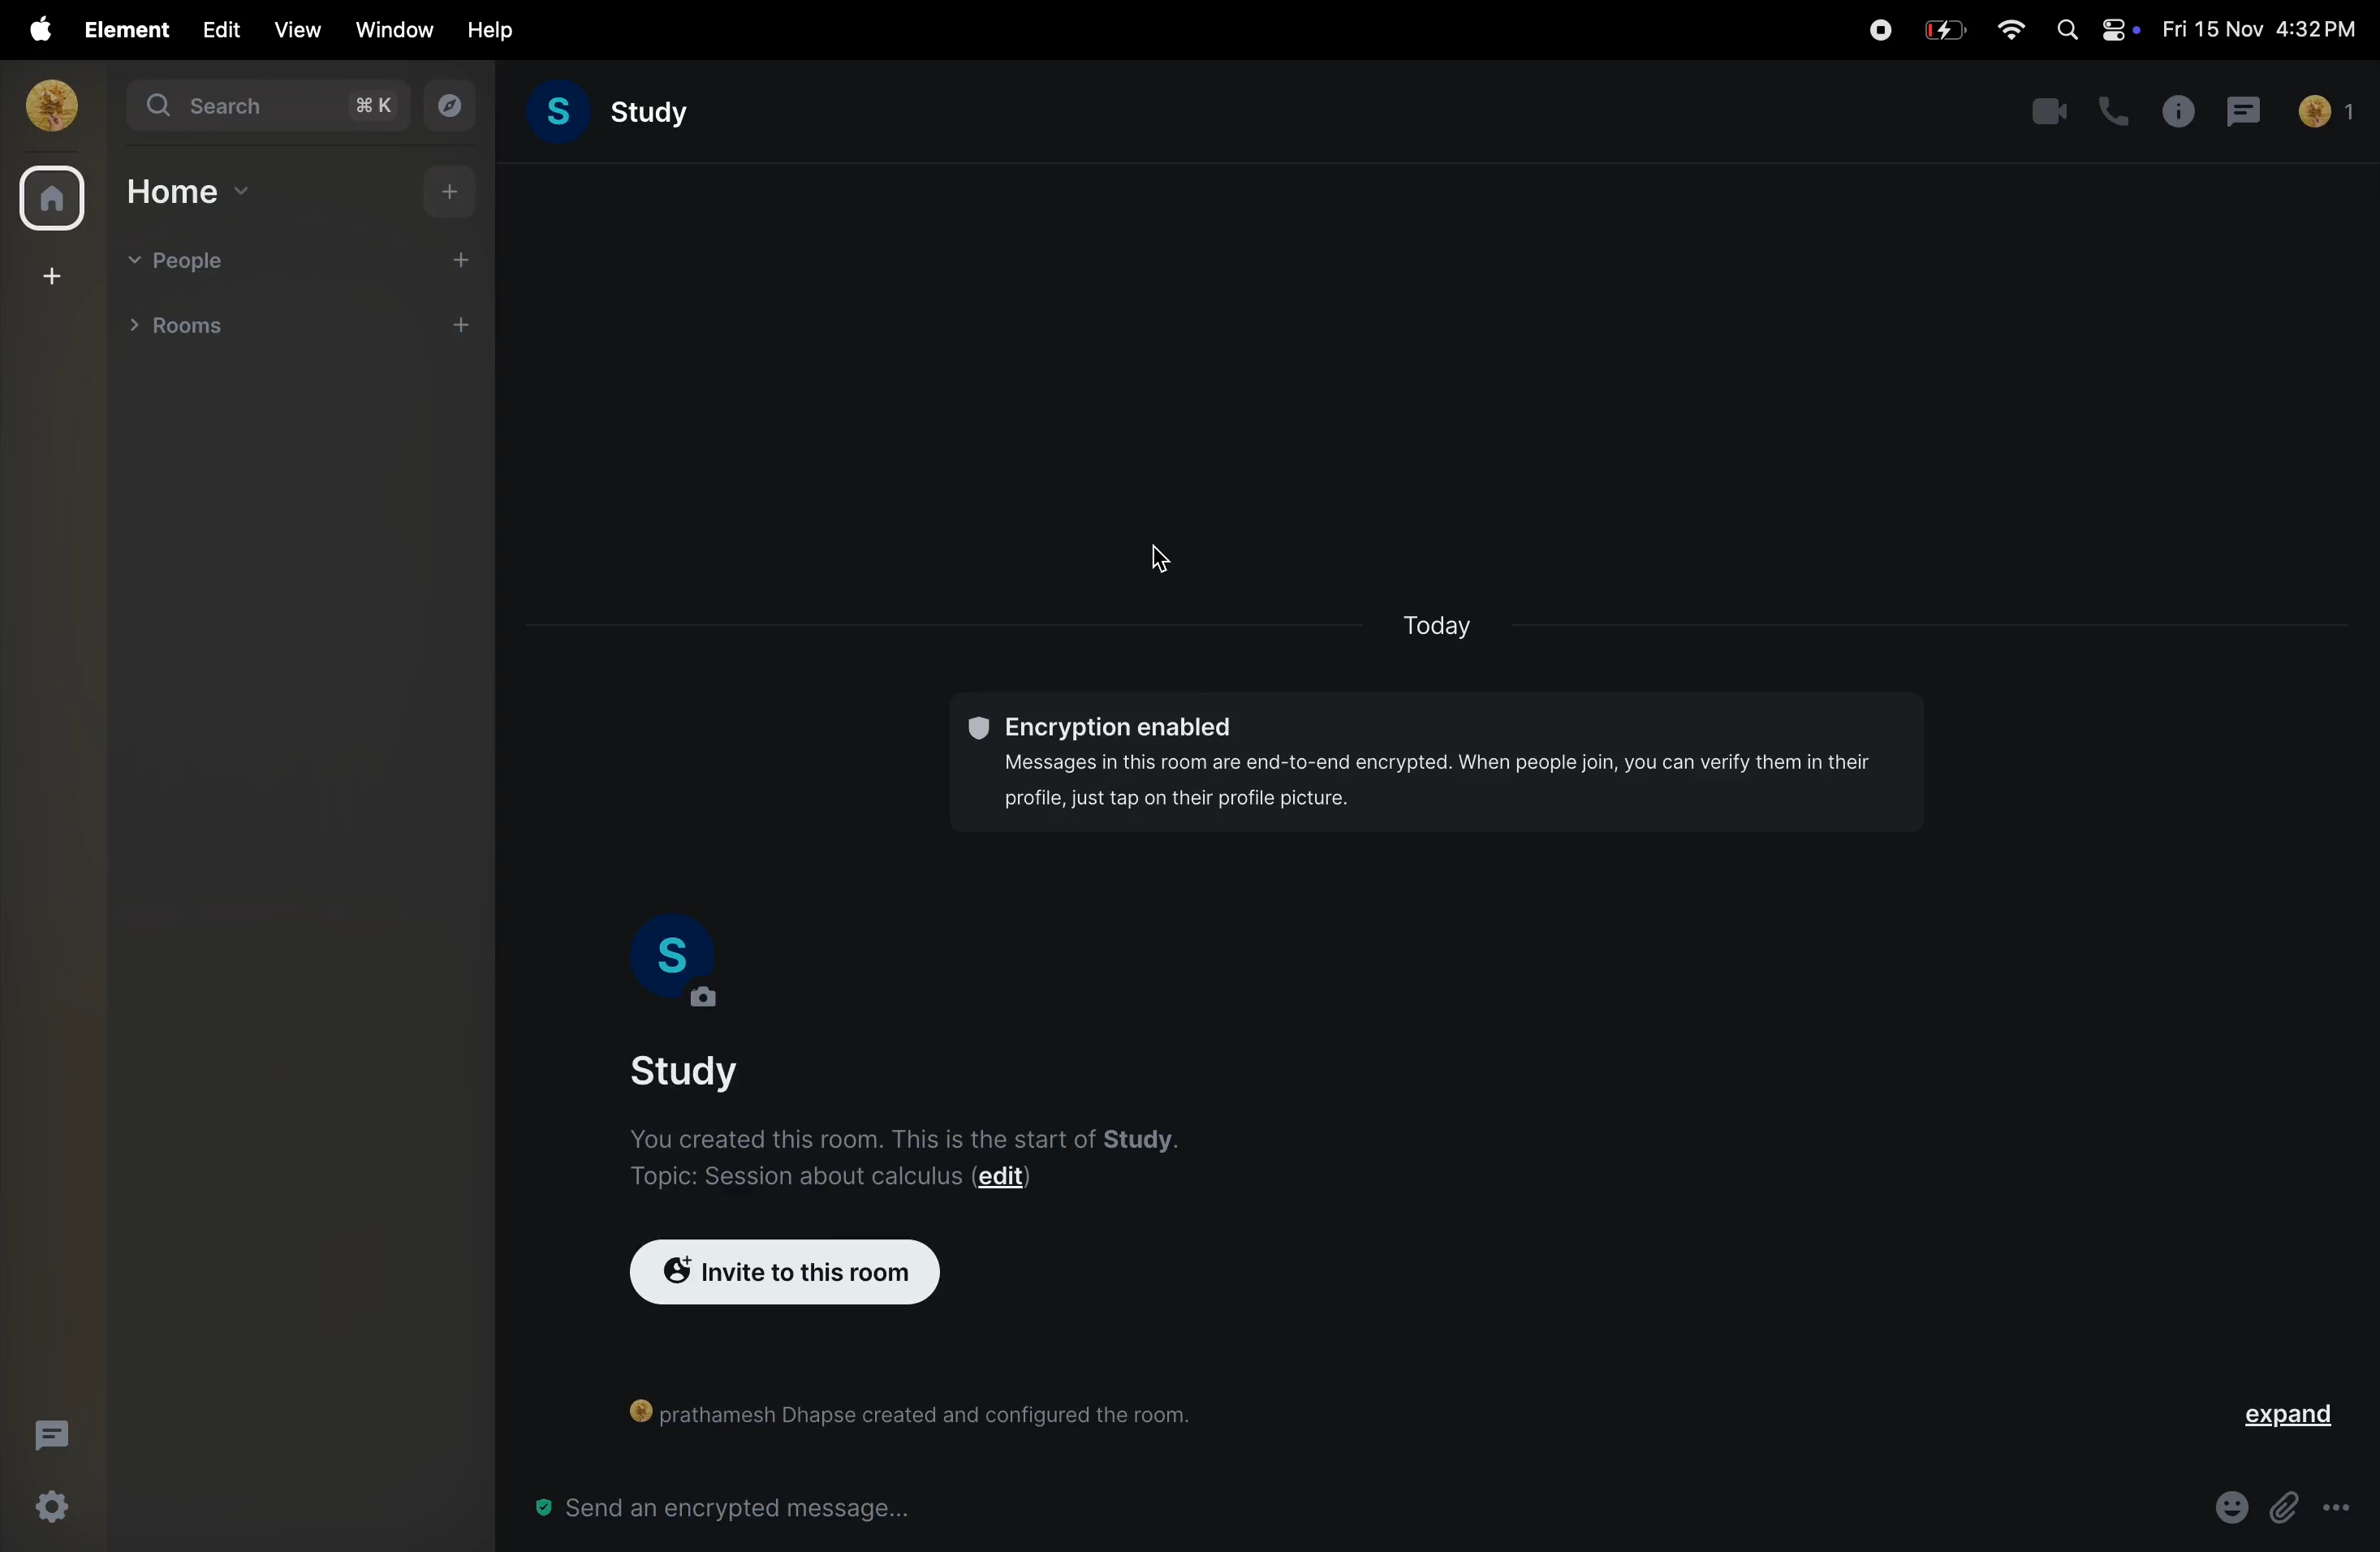 The width and height of the screenshot is (2380, 1552). Describe the element at coordinates (2296, 1416) in the screenshot. I see `expand` at that location.